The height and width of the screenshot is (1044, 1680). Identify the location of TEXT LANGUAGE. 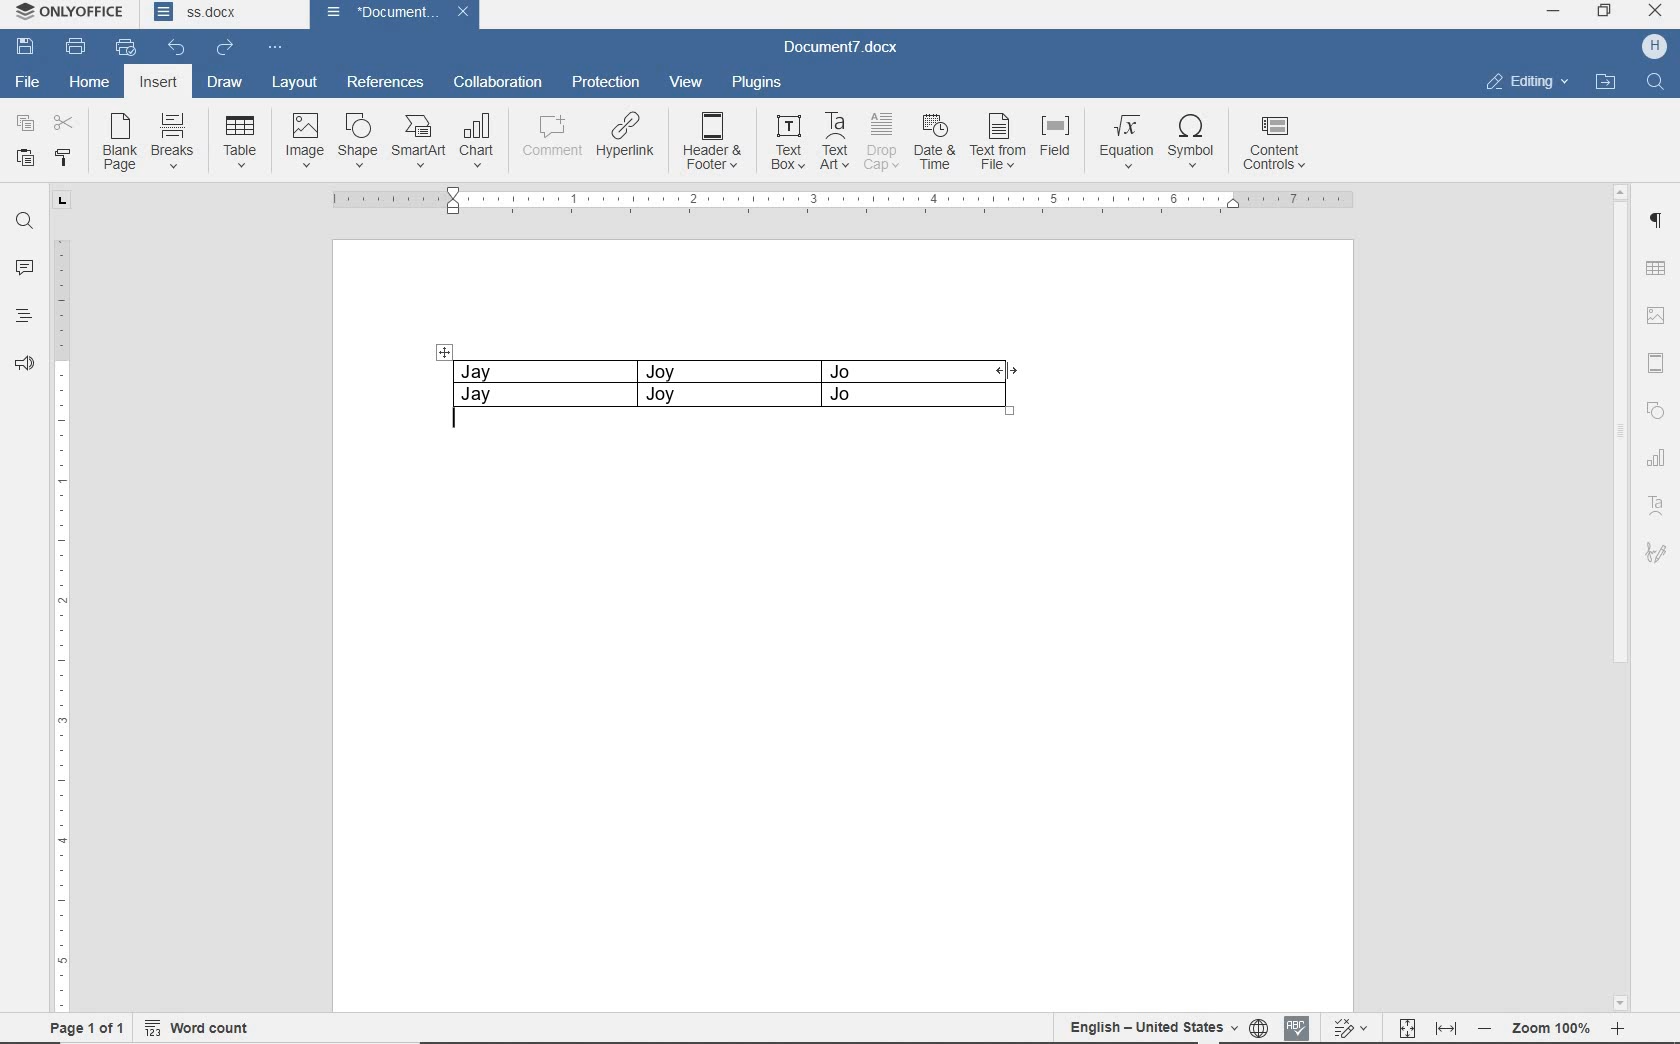
(1150, 1027).